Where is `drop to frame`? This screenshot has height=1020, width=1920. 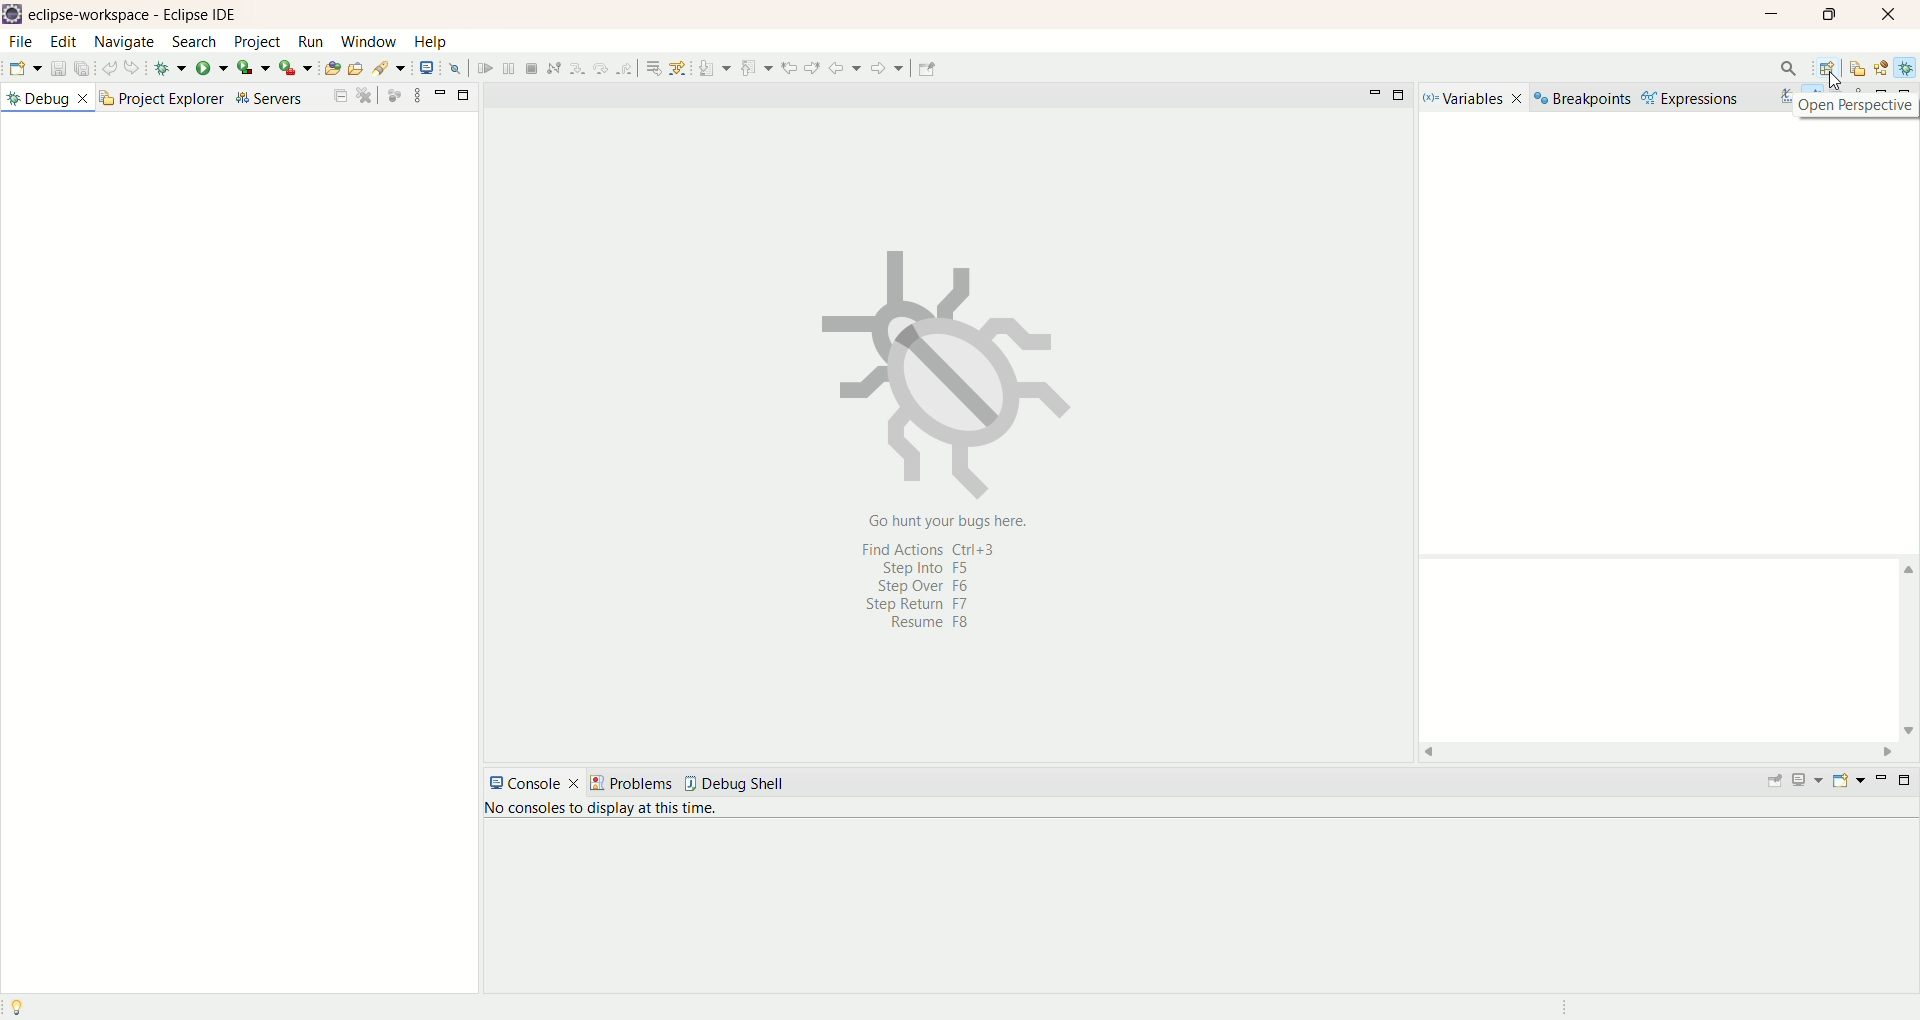 drop to frame is located at coordinates (796, 70).